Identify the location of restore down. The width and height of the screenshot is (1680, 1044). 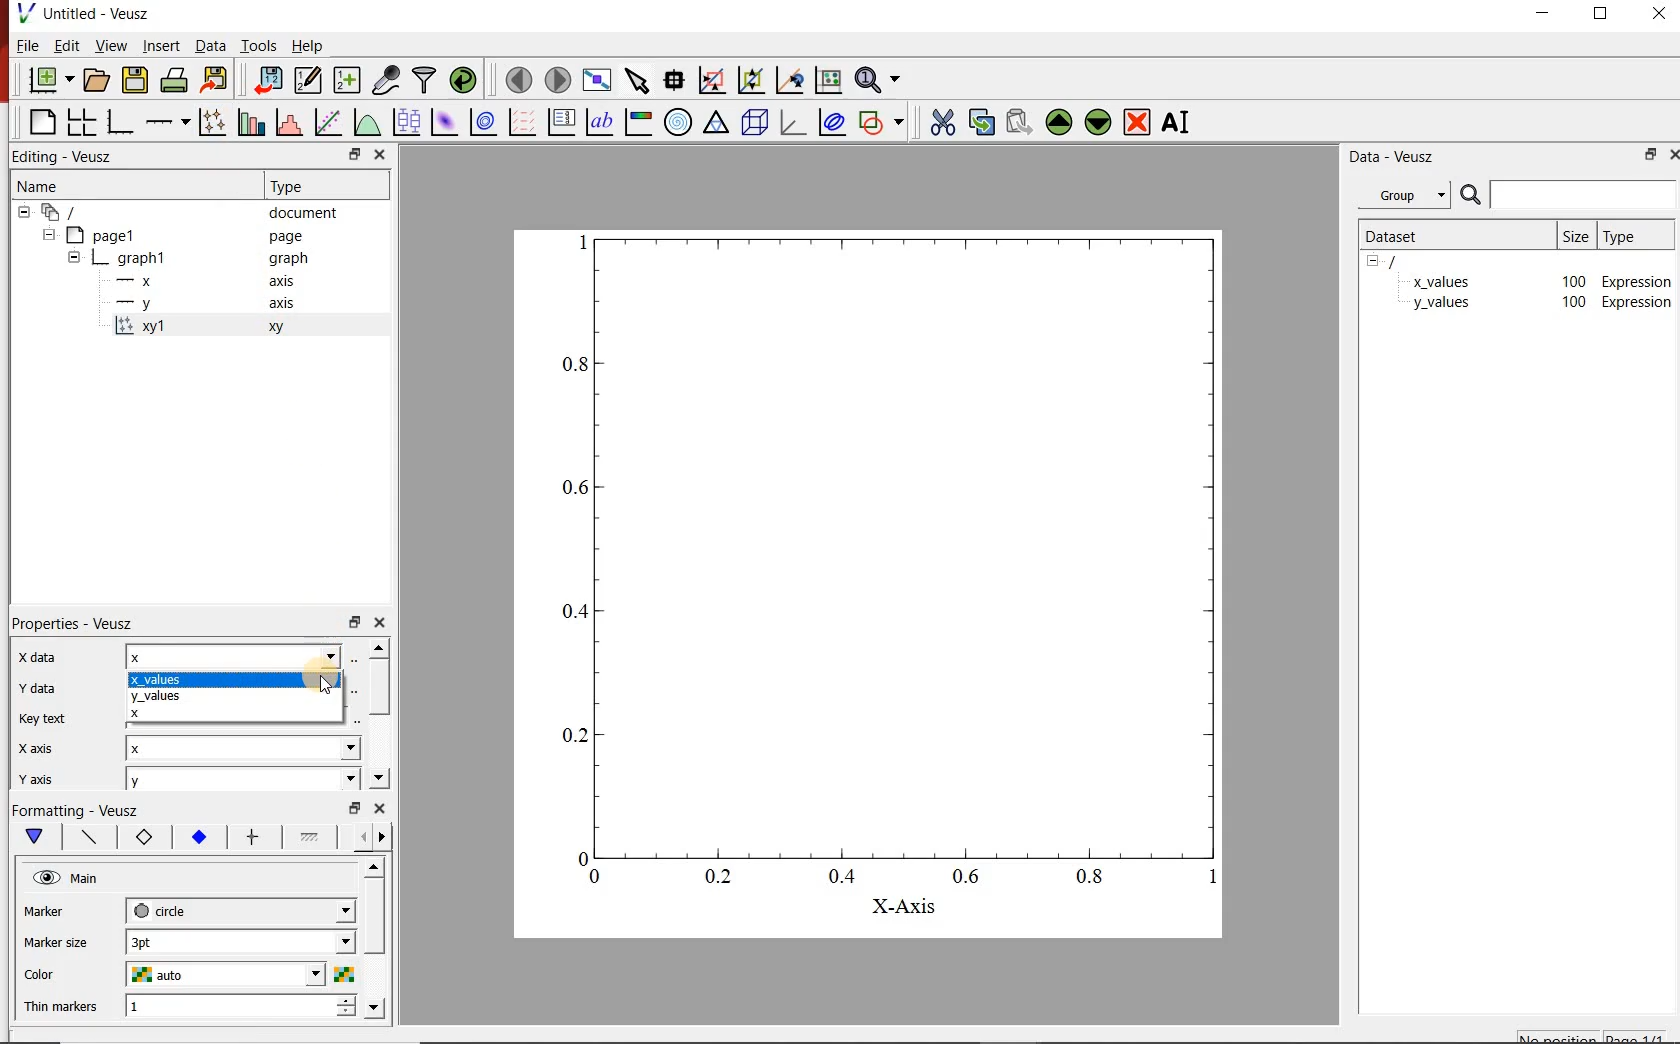
(1646, 154).